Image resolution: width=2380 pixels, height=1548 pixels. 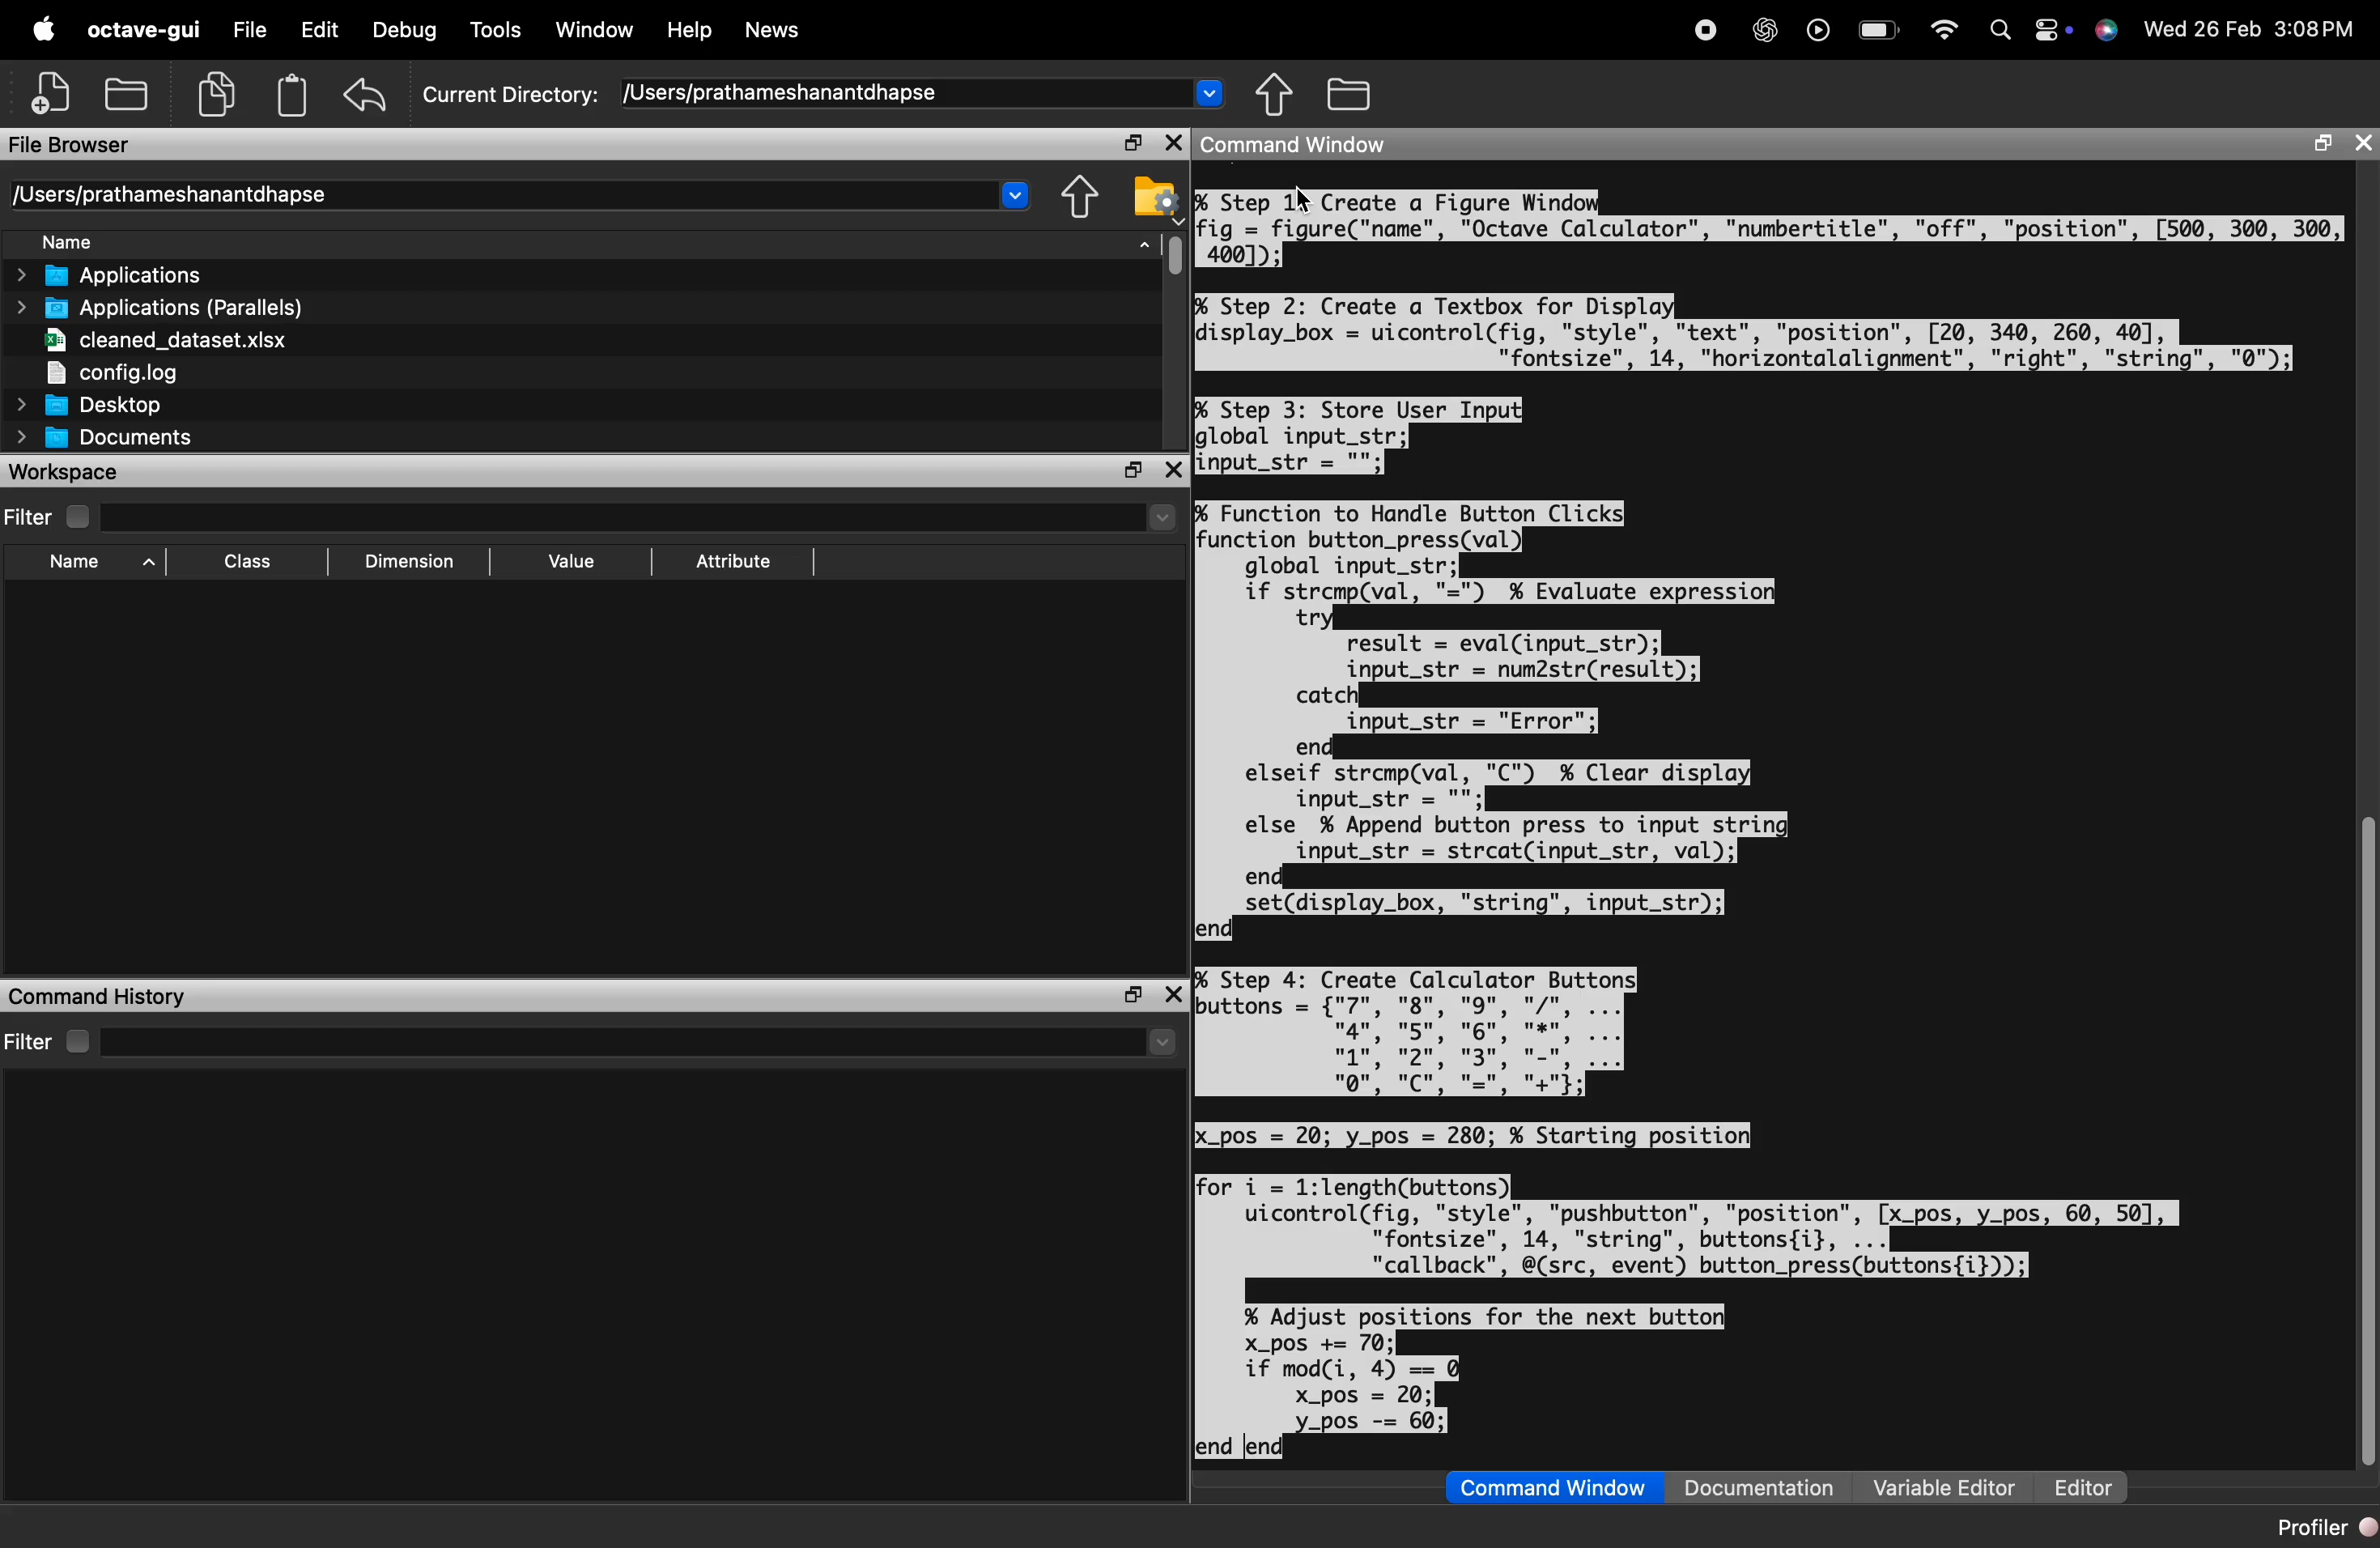 What do you see at coordinates (407, 559) in the screenshot?
I see `Dimension` at bounding box center [407, 559].